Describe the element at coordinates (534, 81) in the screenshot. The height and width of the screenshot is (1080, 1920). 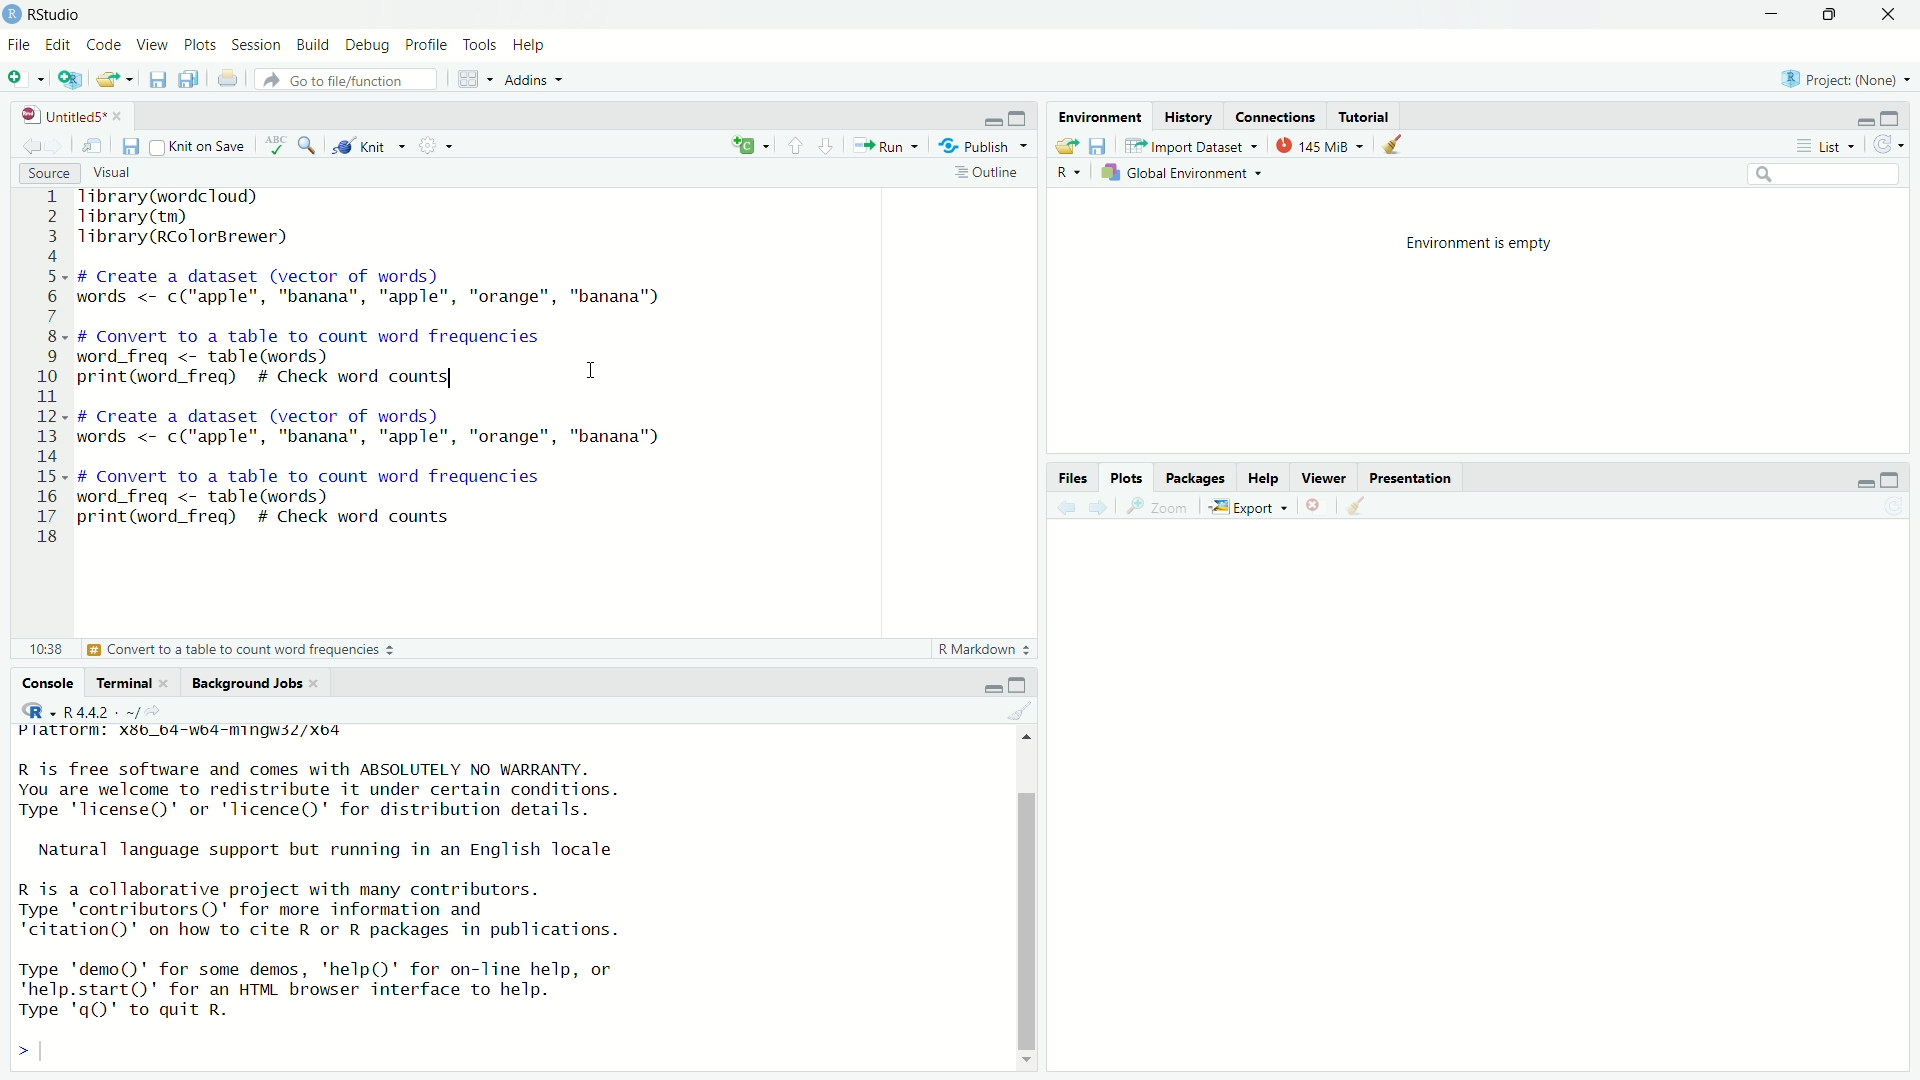
I see `Addins` at that location.